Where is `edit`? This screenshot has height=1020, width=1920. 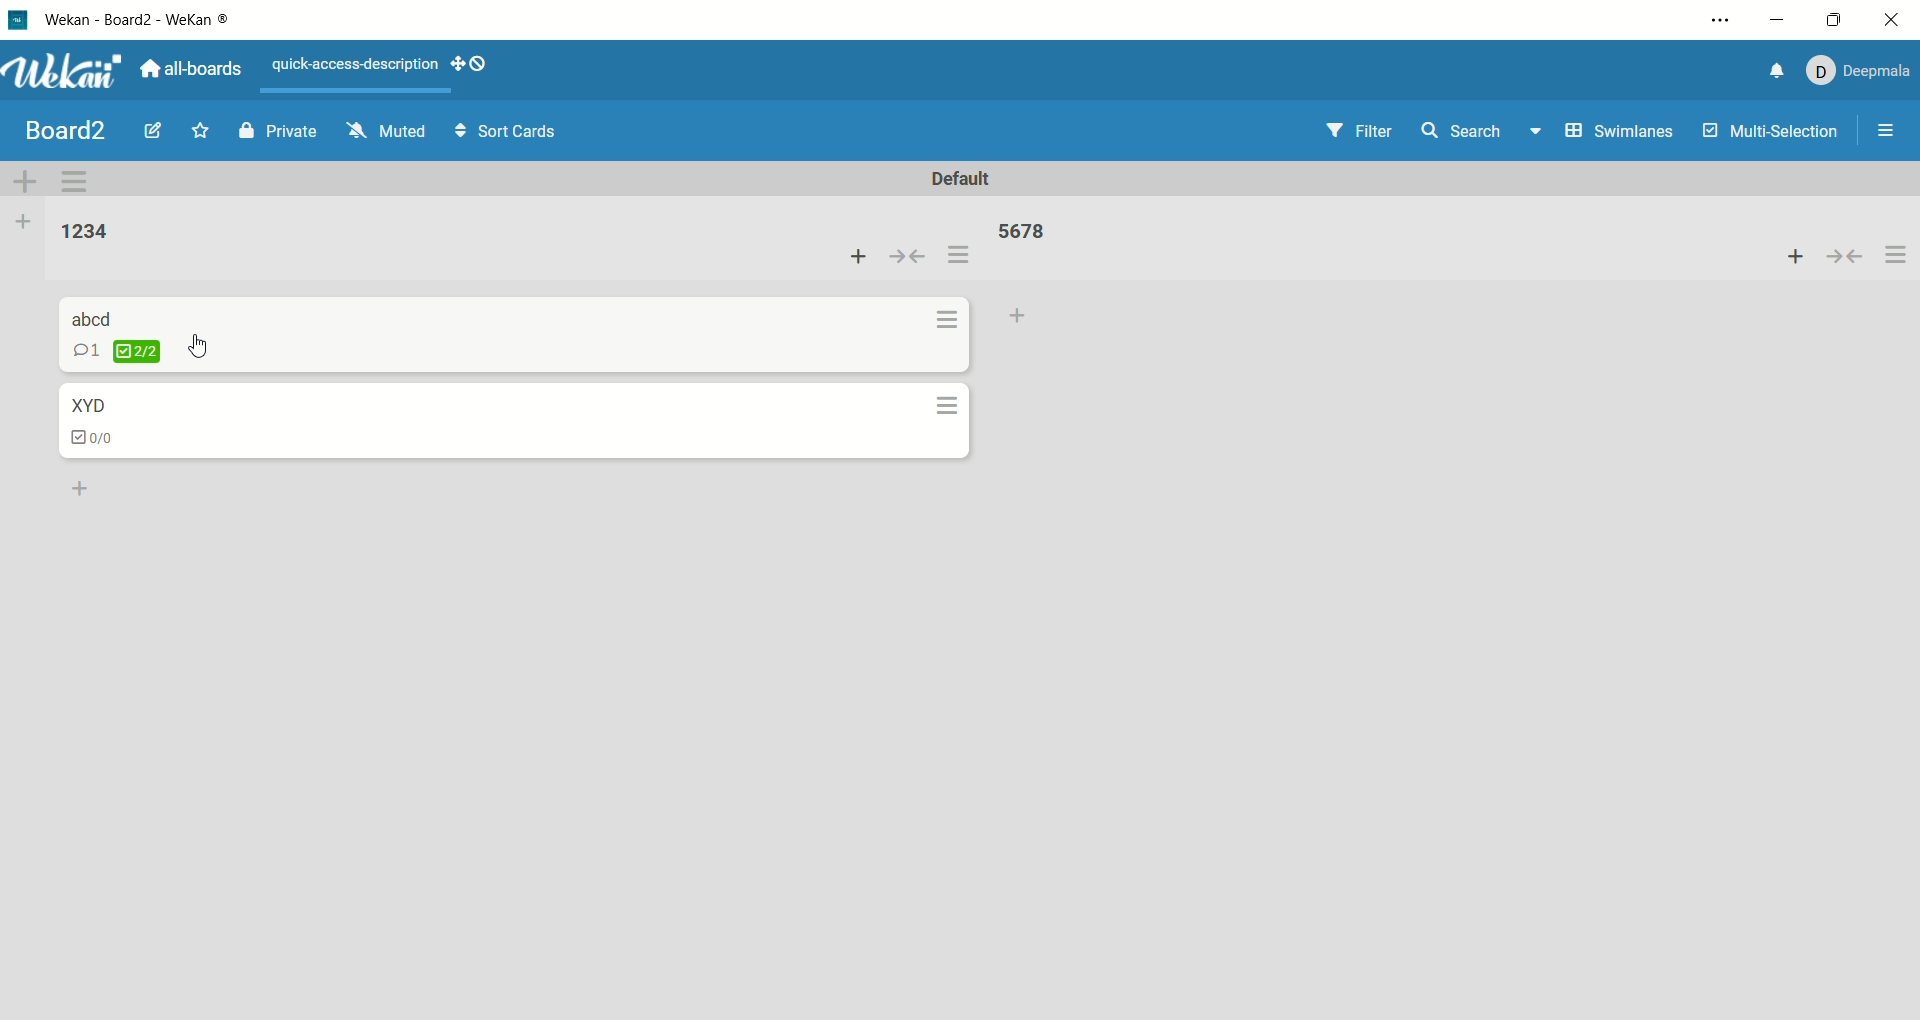
edit is located at coordinates (145, 131).